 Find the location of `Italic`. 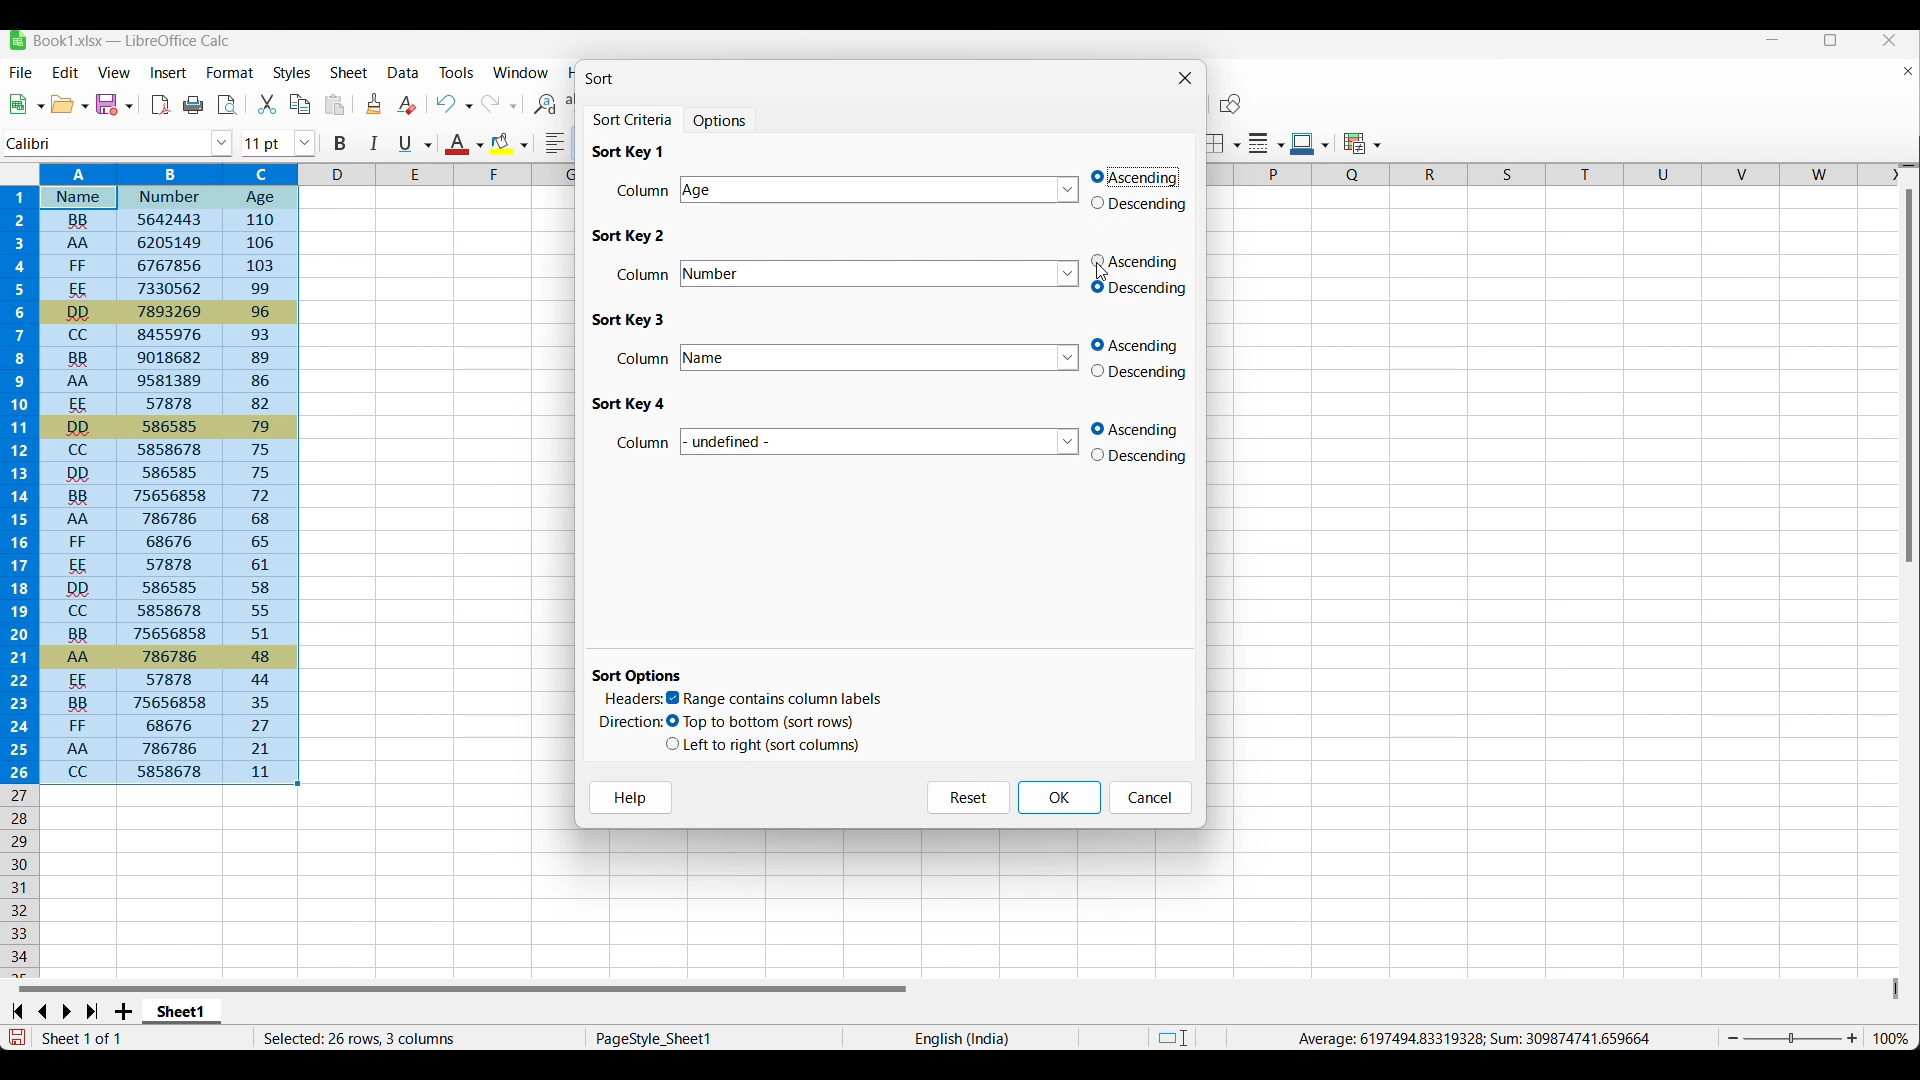

Italic is located at coordinates (375, 143).